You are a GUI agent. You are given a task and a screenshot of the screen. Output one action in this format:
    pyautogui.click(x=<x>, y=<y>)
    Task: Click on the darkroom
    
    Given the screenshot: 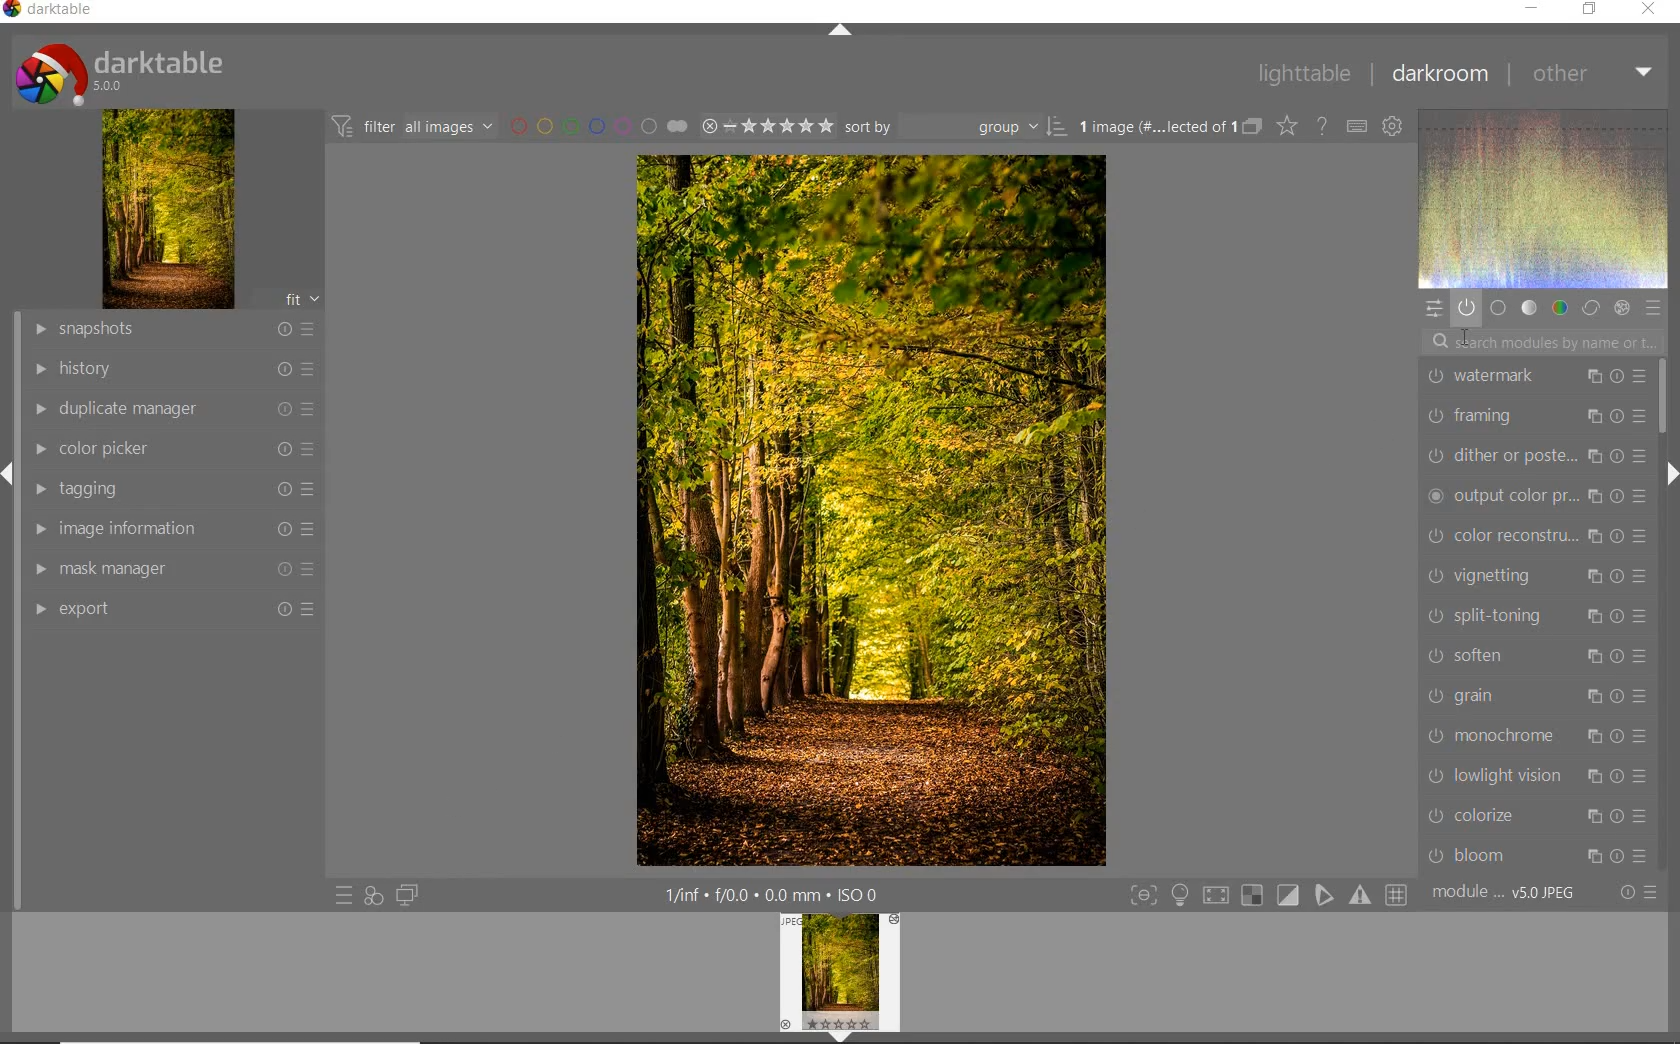 What is the action you would take?
    pyautogui.click(x=1441, y=73)
    